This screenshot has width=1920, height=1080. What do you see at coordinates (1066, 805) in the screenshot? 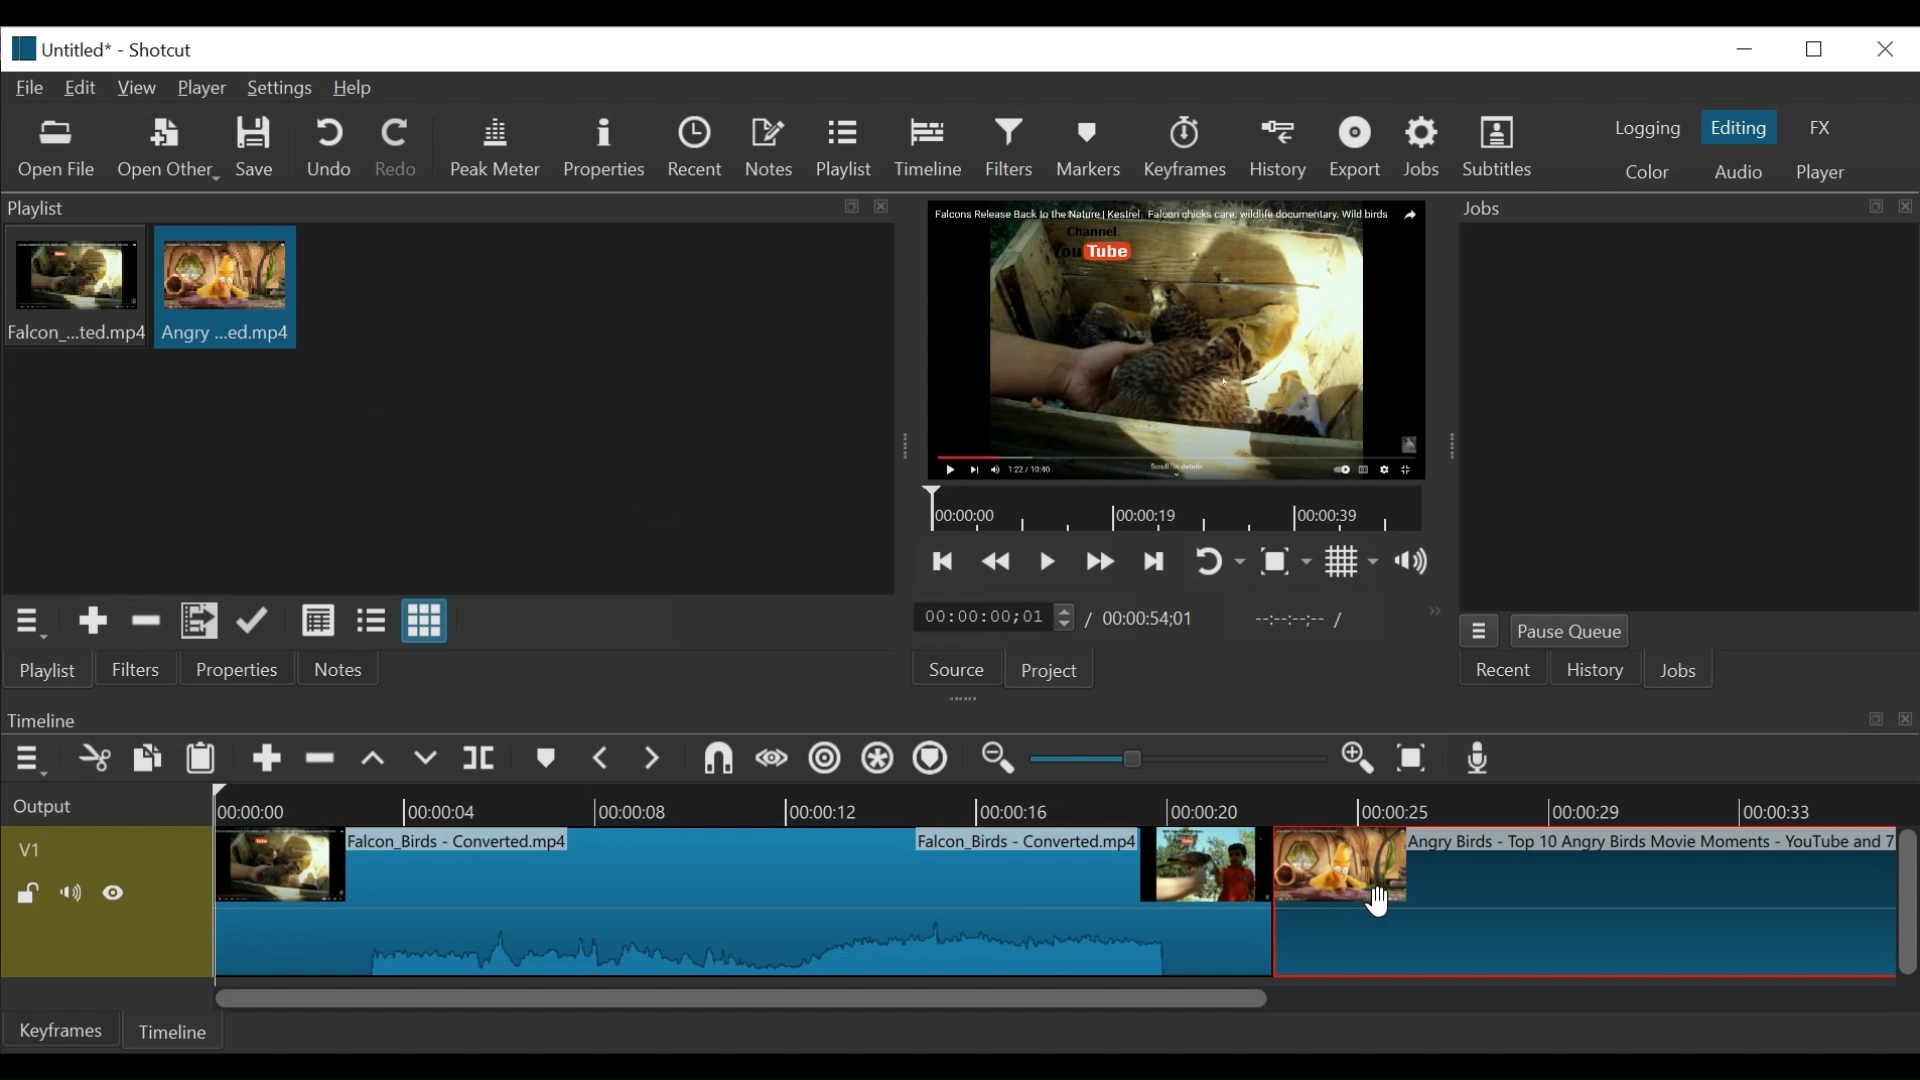
I see `Timeline` at bounding box center [1066, 805].